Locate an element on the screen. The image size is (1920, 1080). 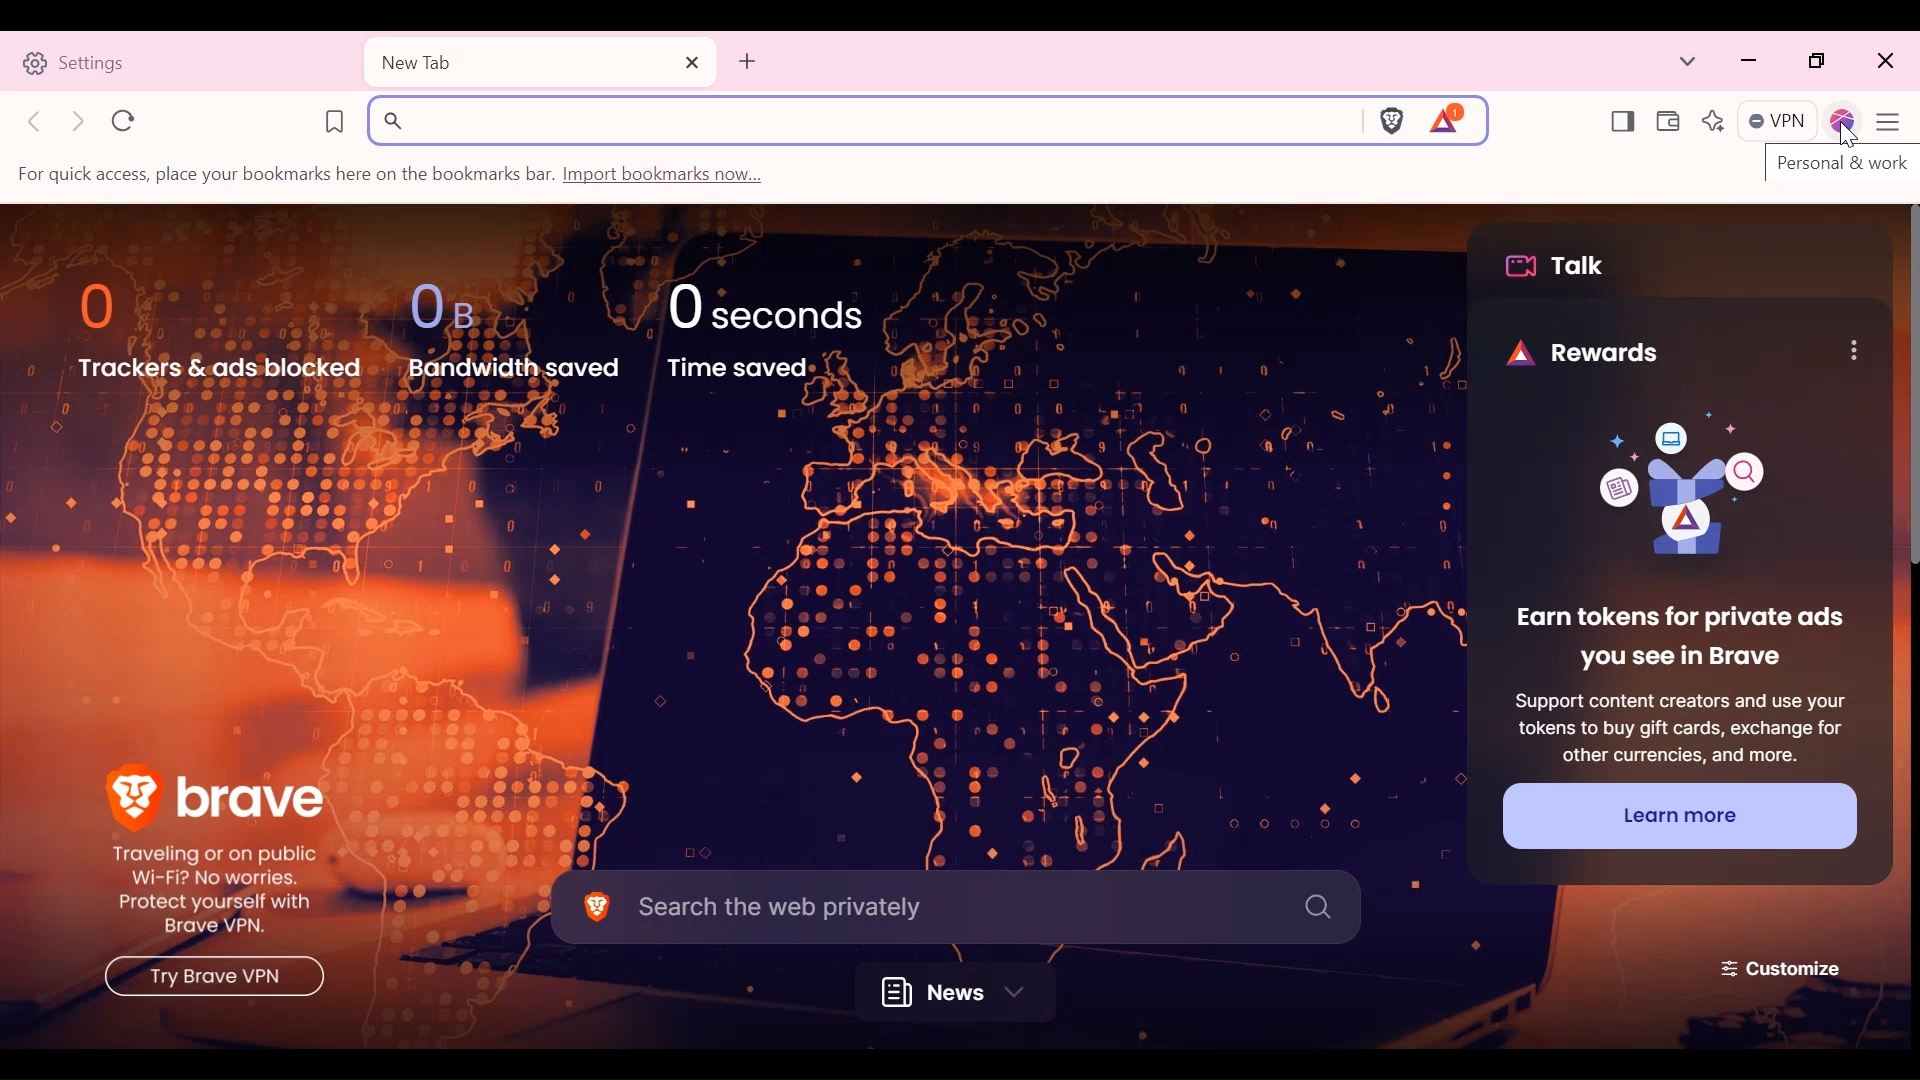
Brave Talk is located at coordinates (1562, 266).